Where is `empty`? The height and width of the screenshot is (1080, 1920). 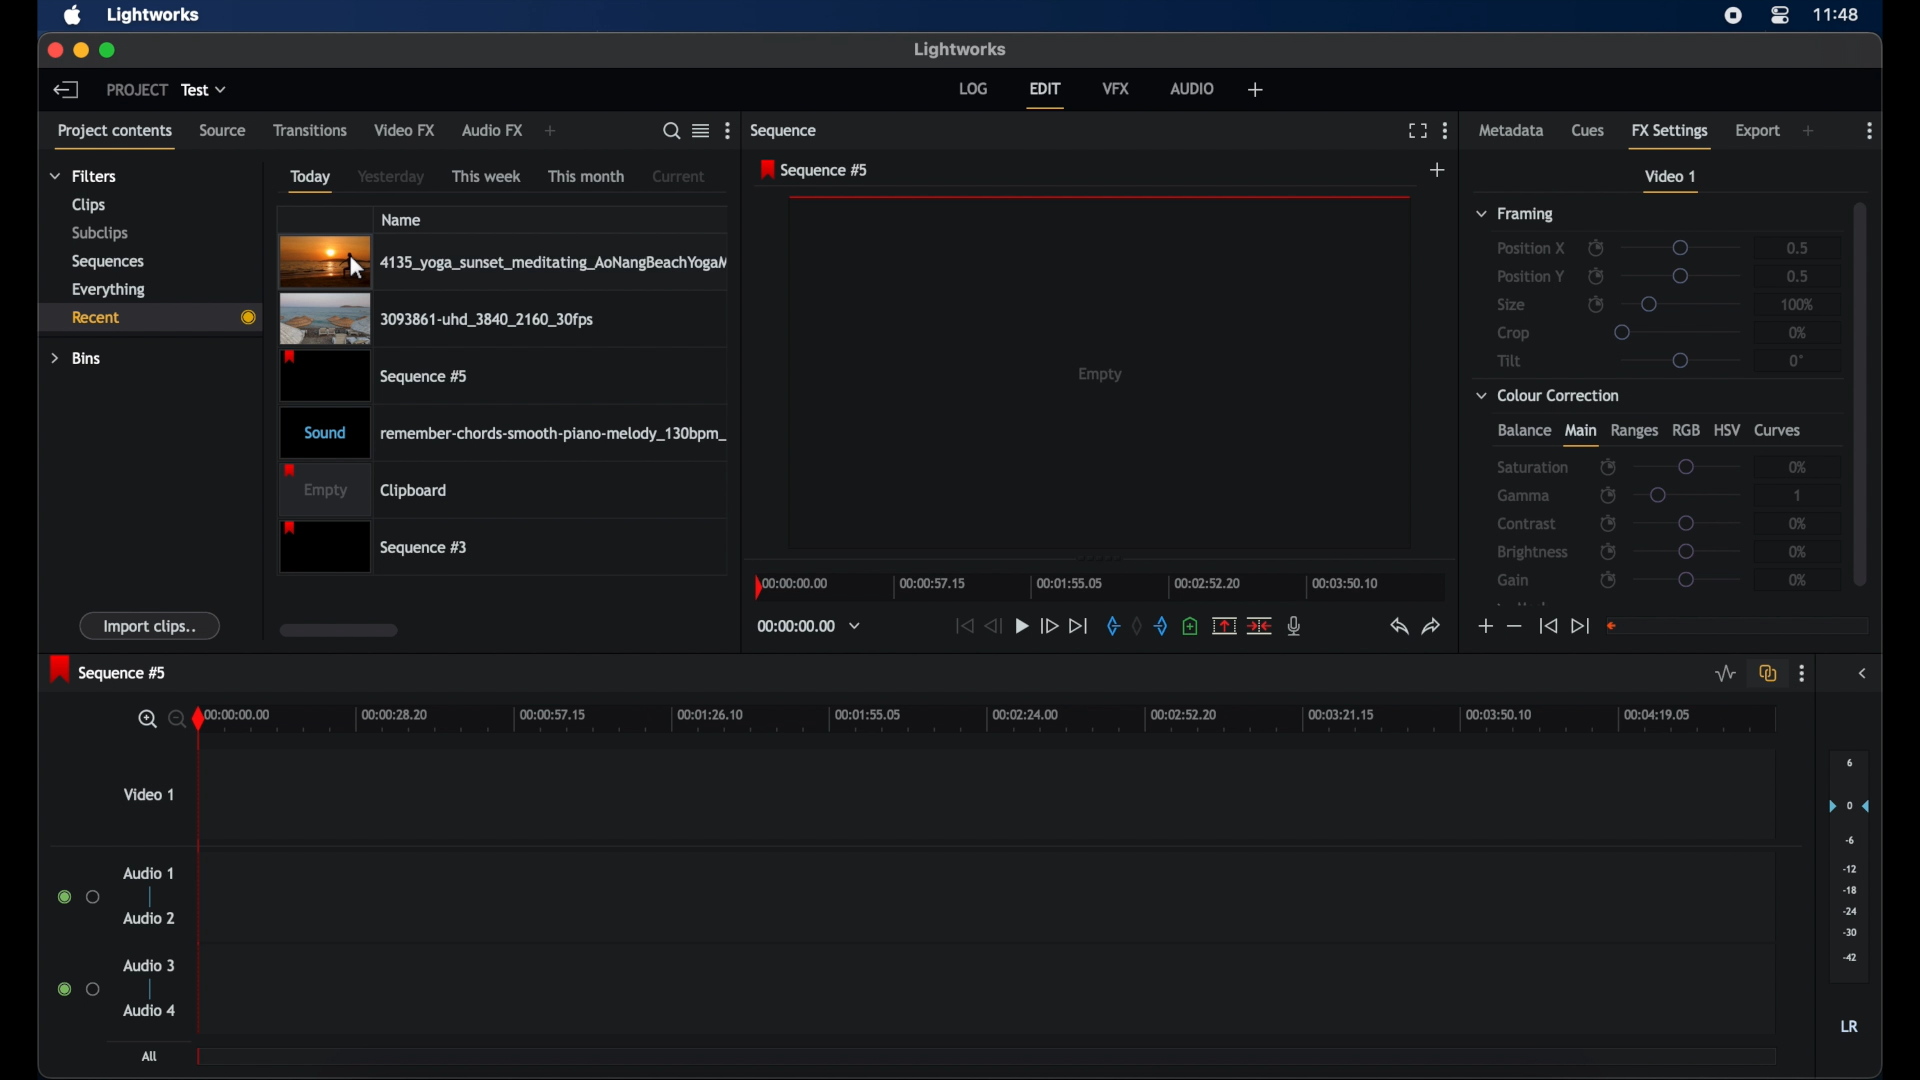 empty is located at coordinates (1102, 374).